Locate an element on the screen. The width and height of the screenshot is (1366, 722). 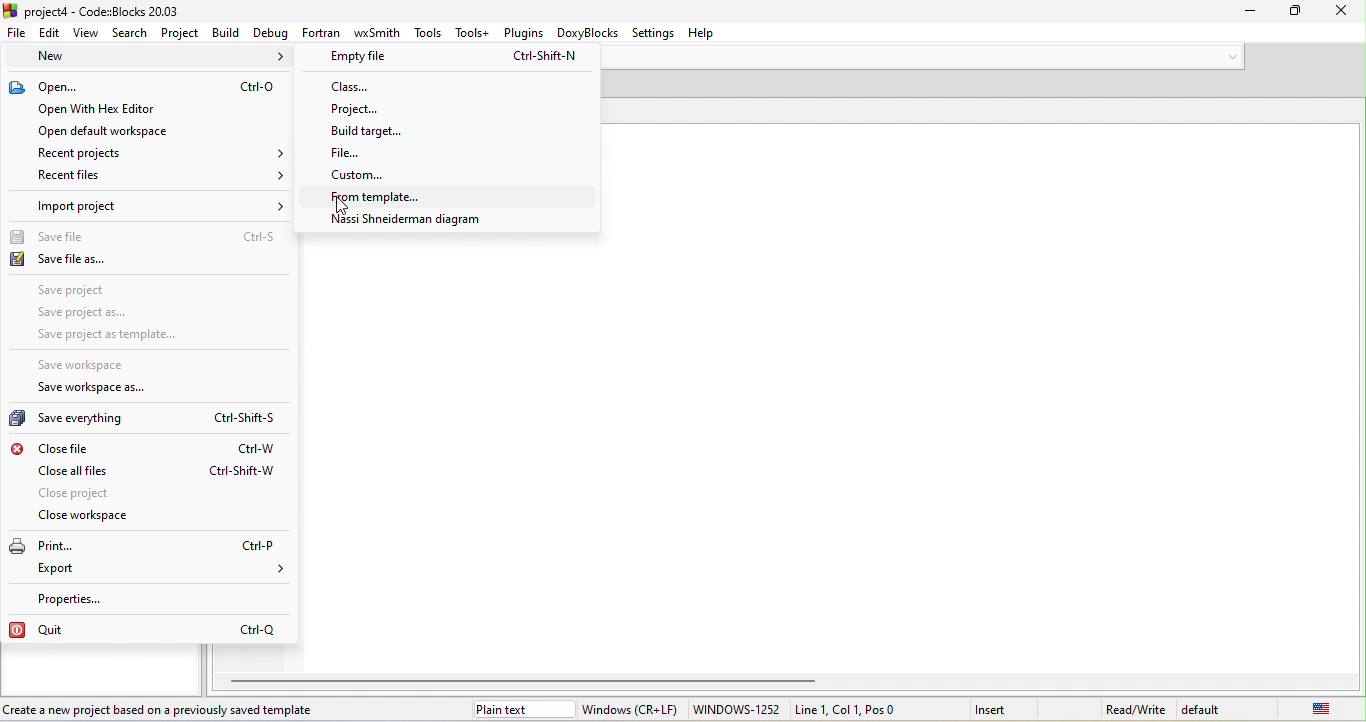
close is located at coordinates (1333, 10).